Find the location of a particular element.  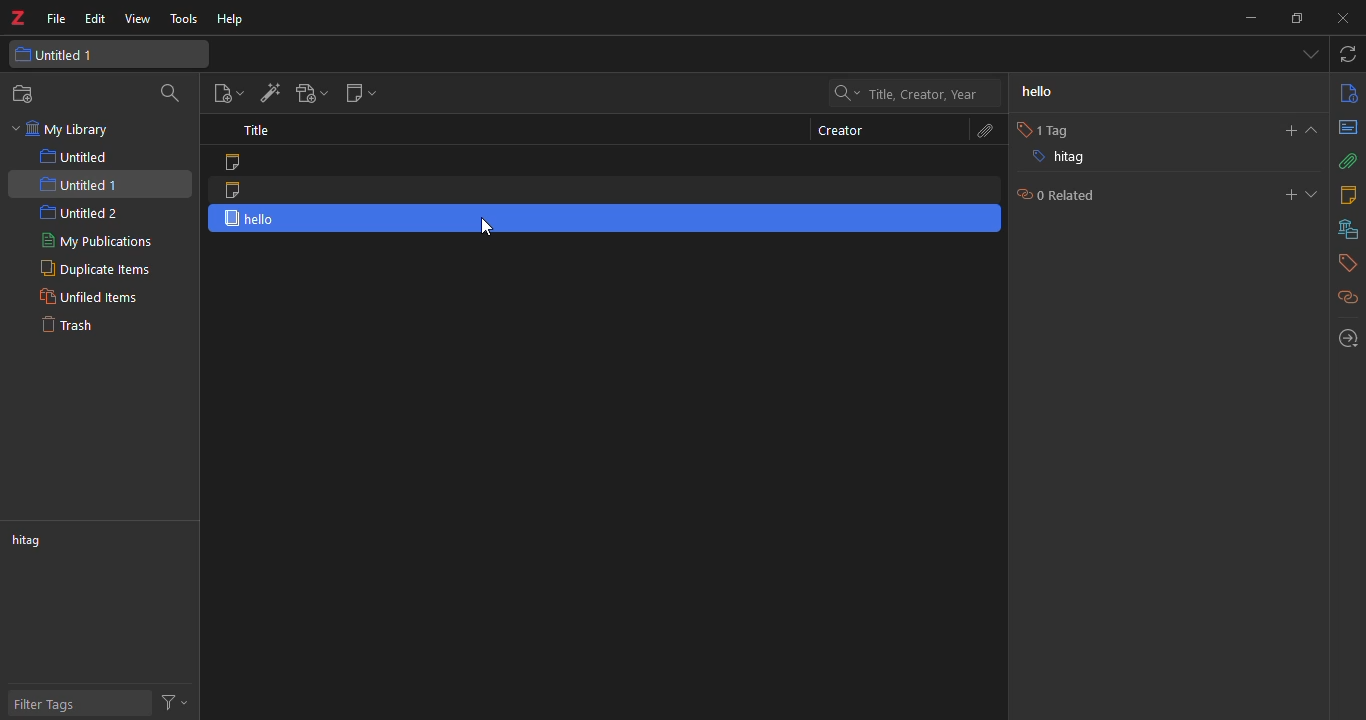

new item is located at coordinates (227, 93).